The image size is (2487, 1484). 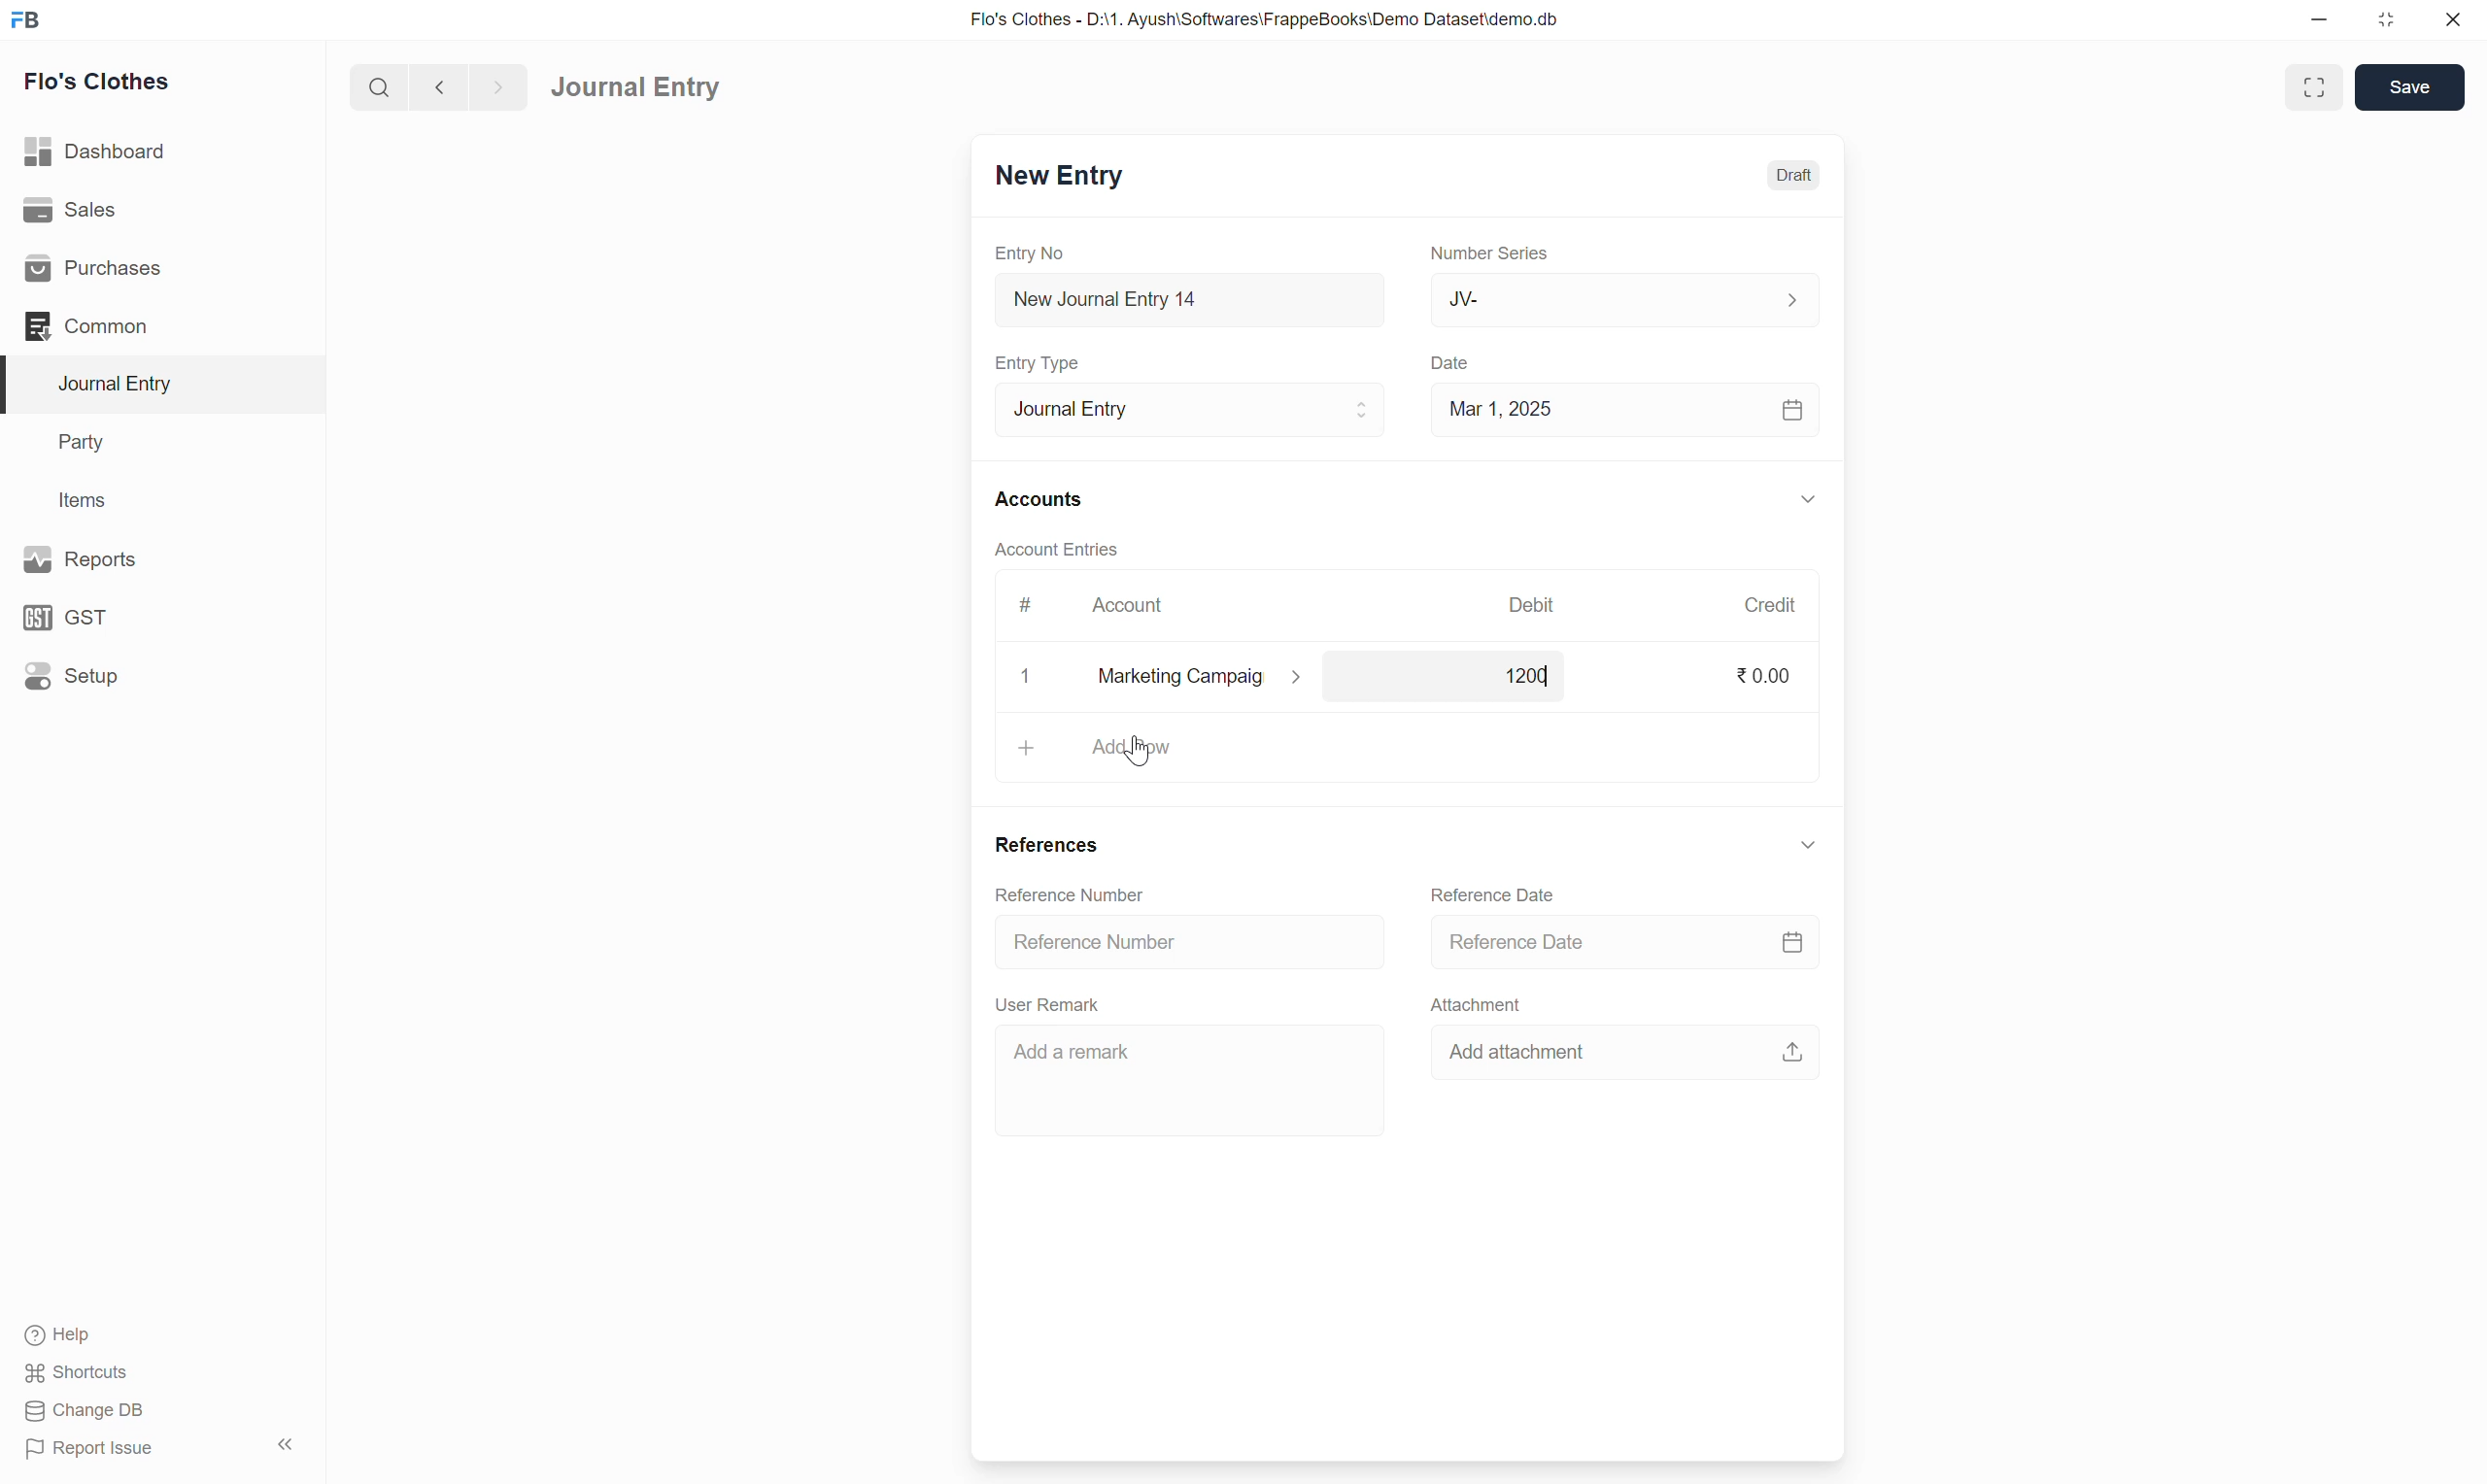 I want to click on upload, so click(x=1794, y=1053).